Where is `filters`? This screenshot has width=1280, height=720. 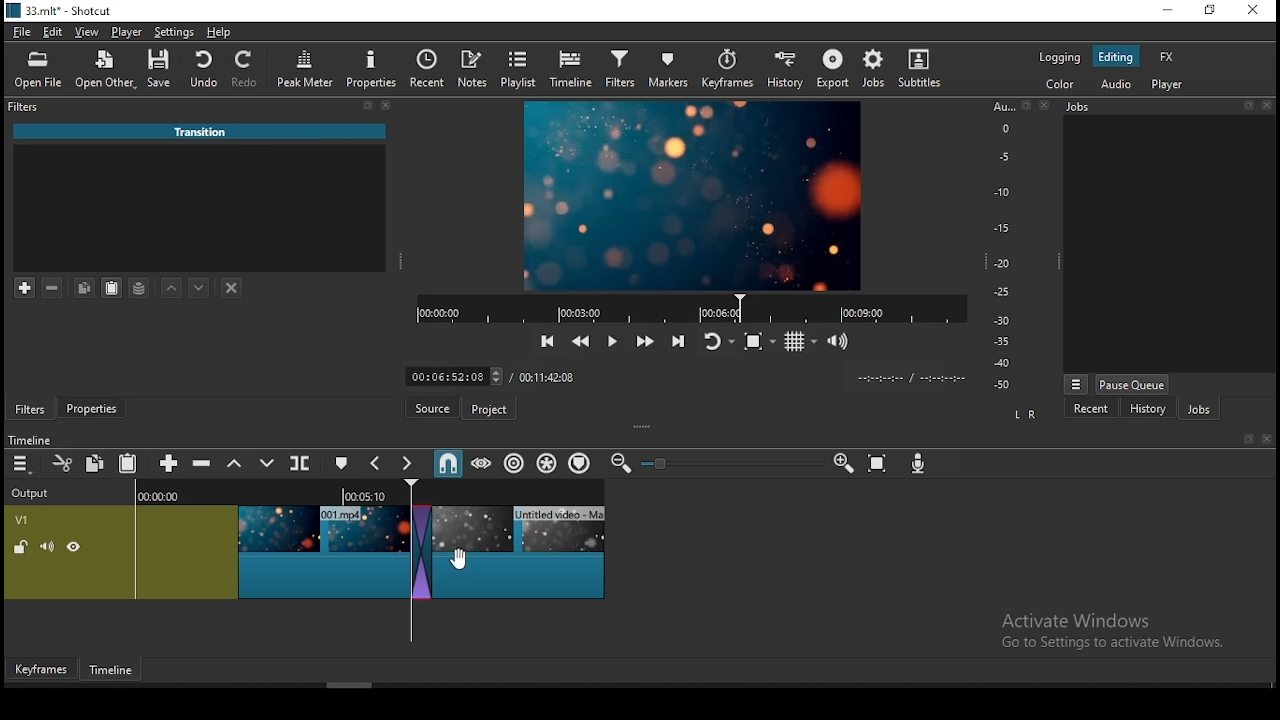
filters is located at coordinates (204, 109).